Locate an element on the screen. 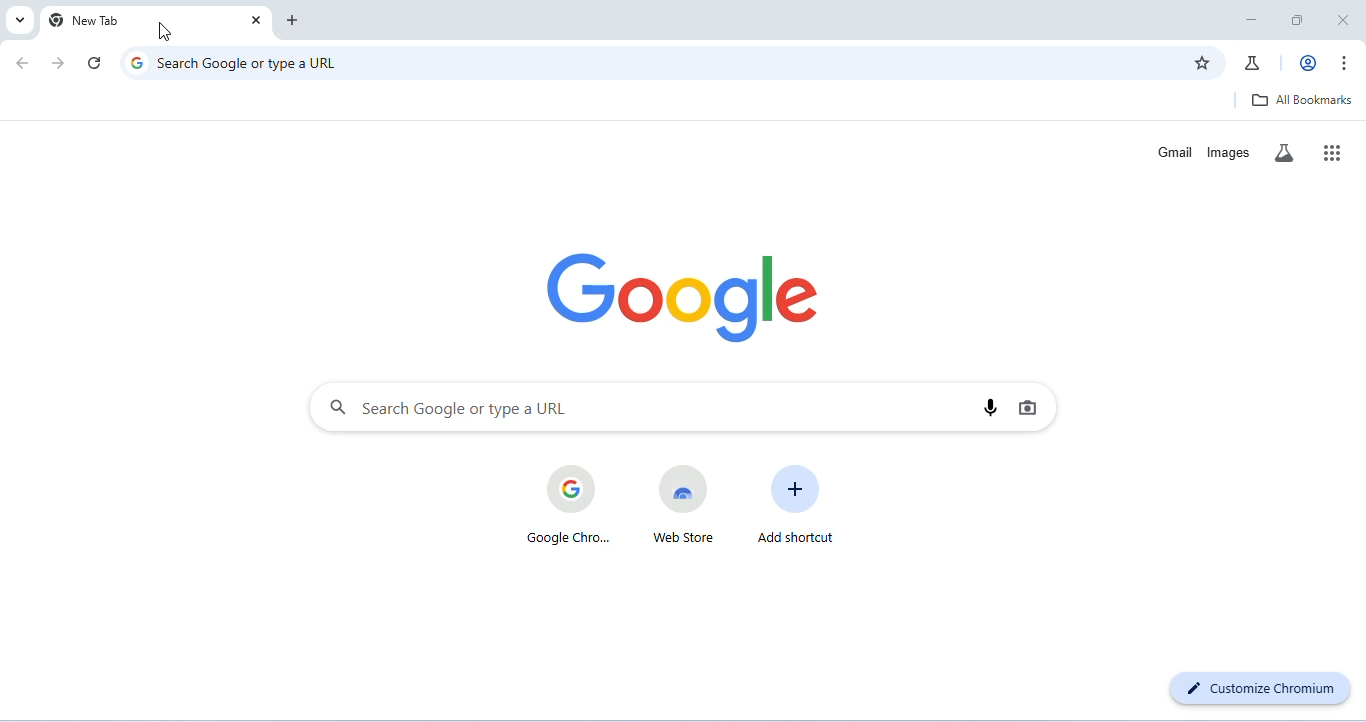 This screenshot has height=722, width=1366. gmail is located at coordinates (1177, 151).